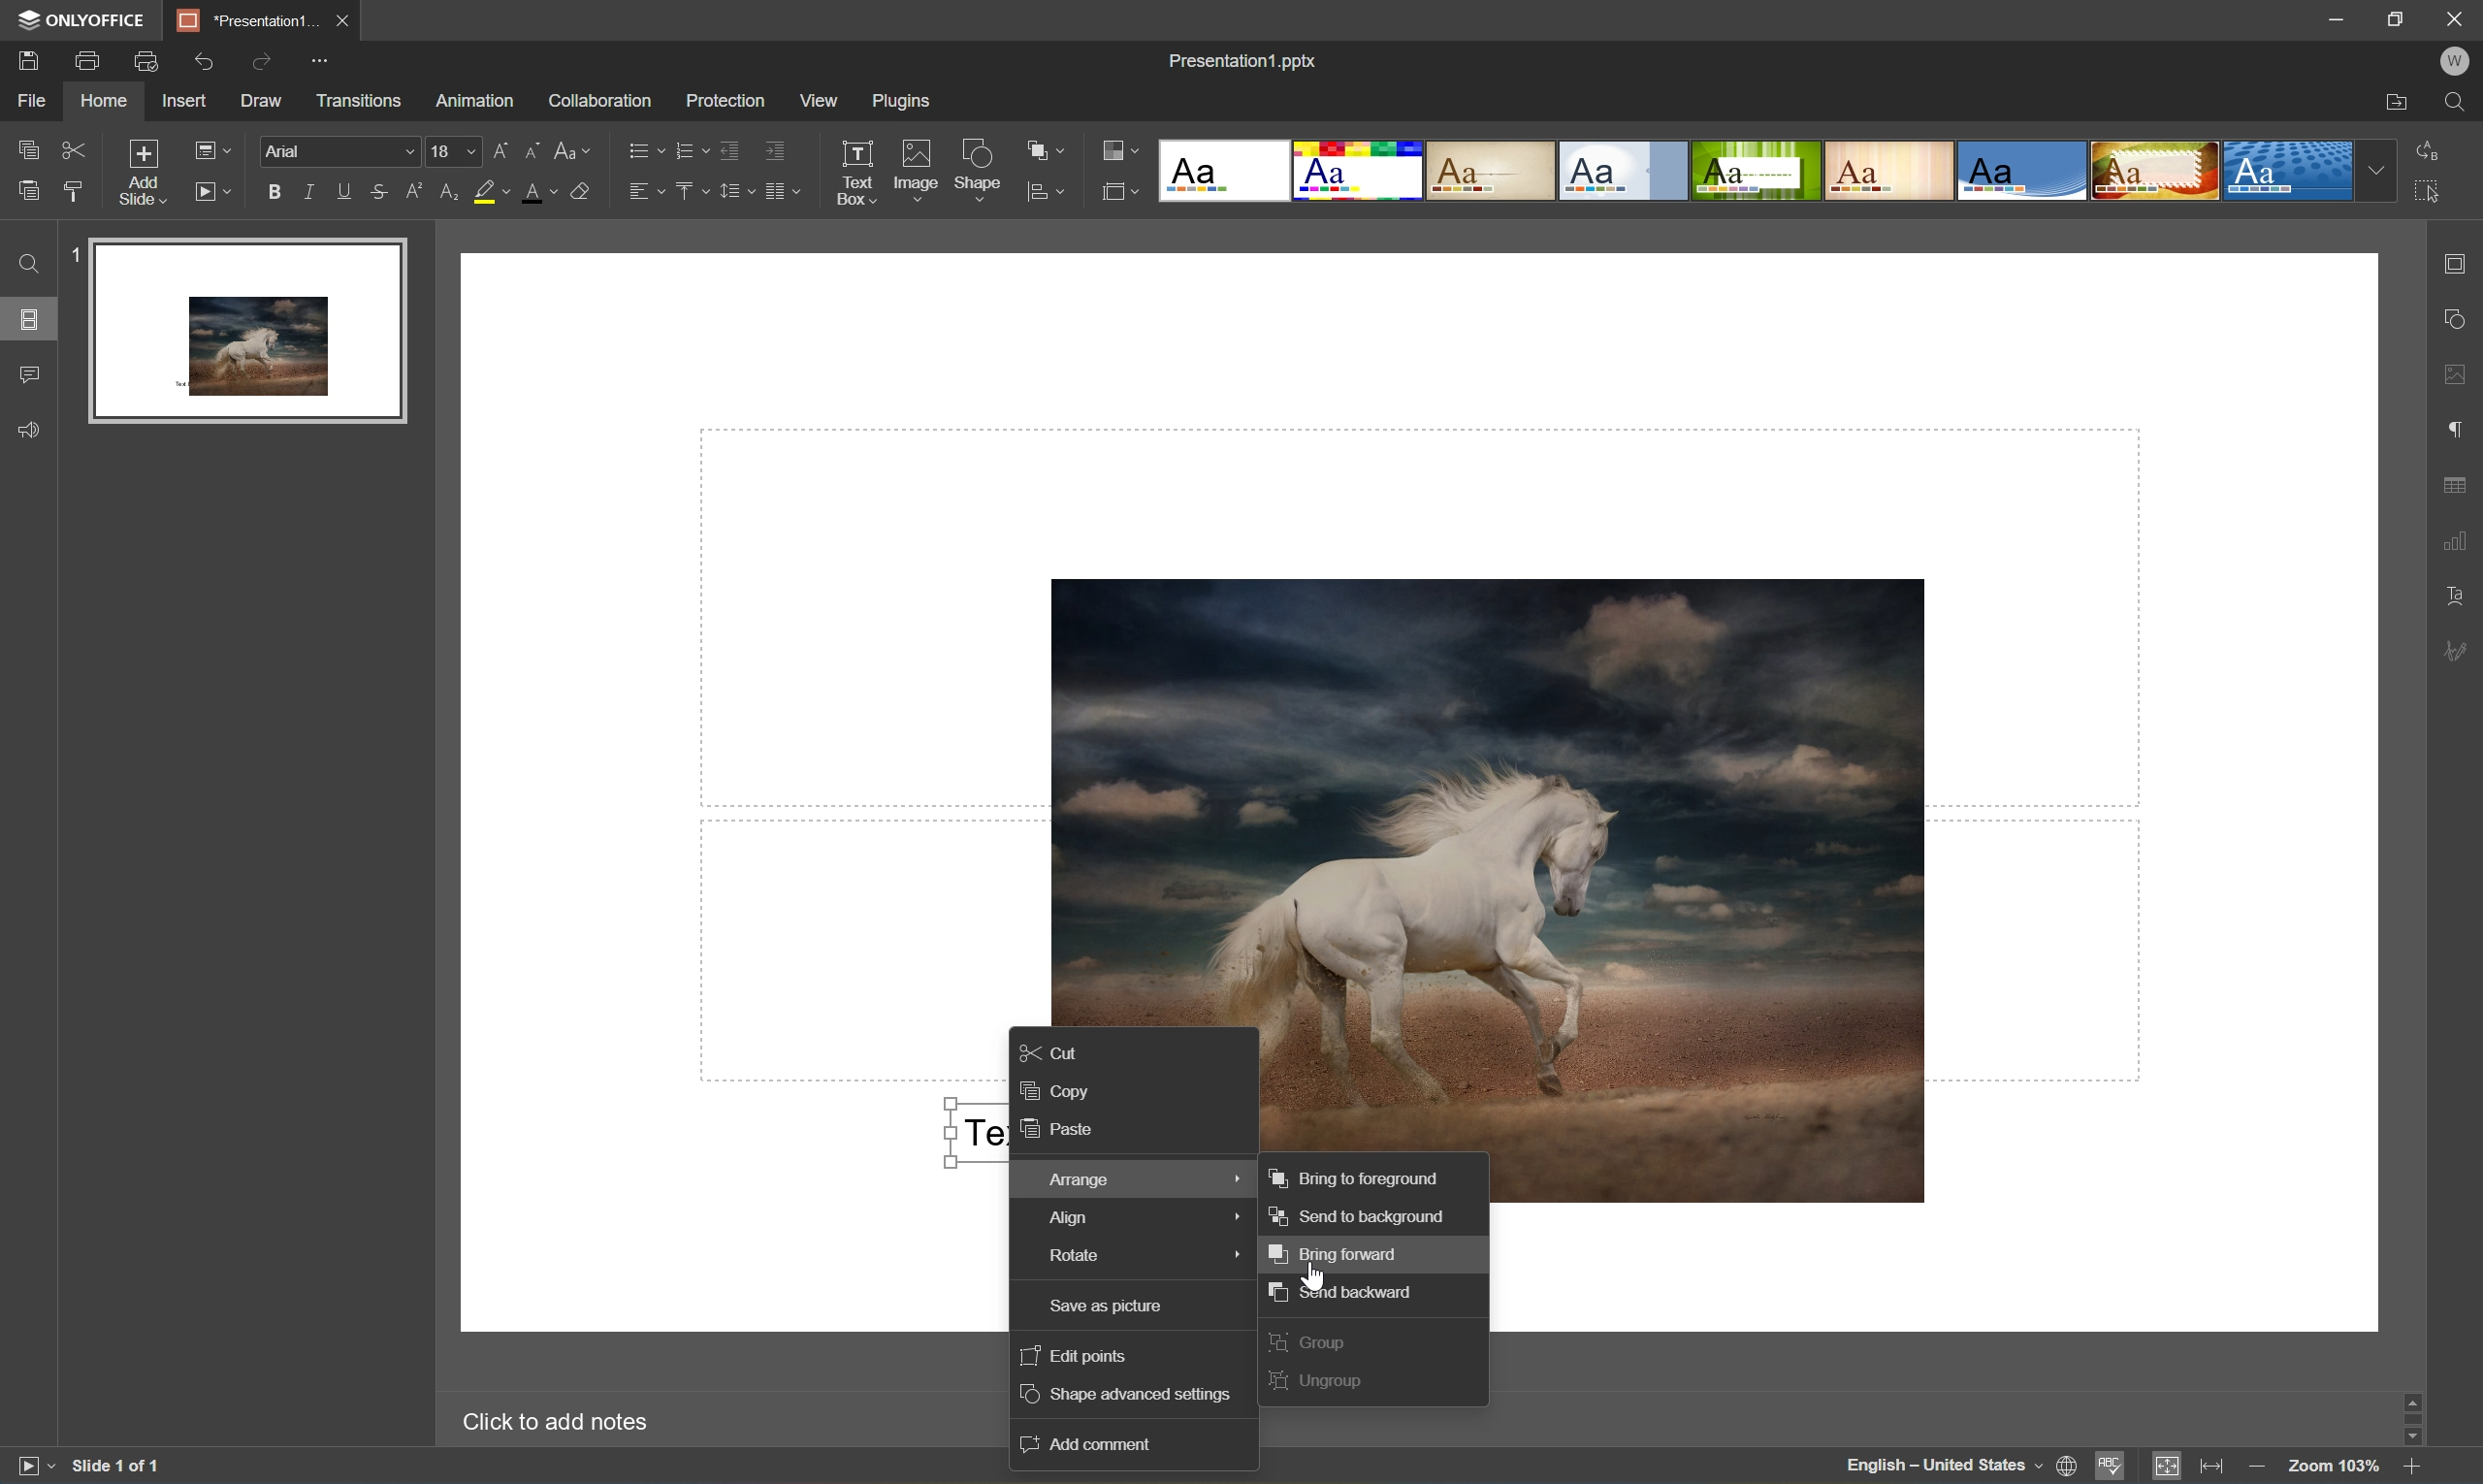 Image resolution: width=2483 pixels, height=1484 pixels. What do you see at coordinates (2069, 1468) in the screenshot?
I see `Set document language` at bounding box center [2069, 1468].